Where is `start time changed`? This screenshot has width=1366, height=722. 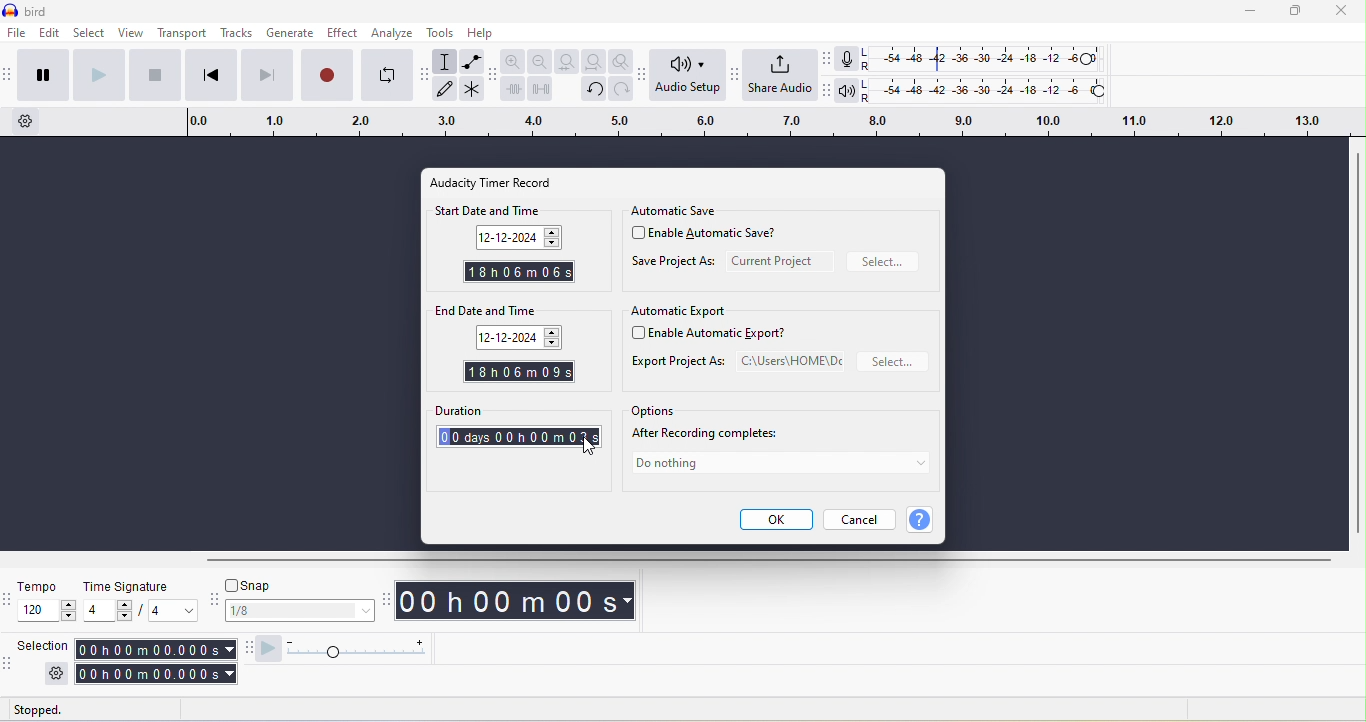 start time changed is located at coordinates (519, 272).